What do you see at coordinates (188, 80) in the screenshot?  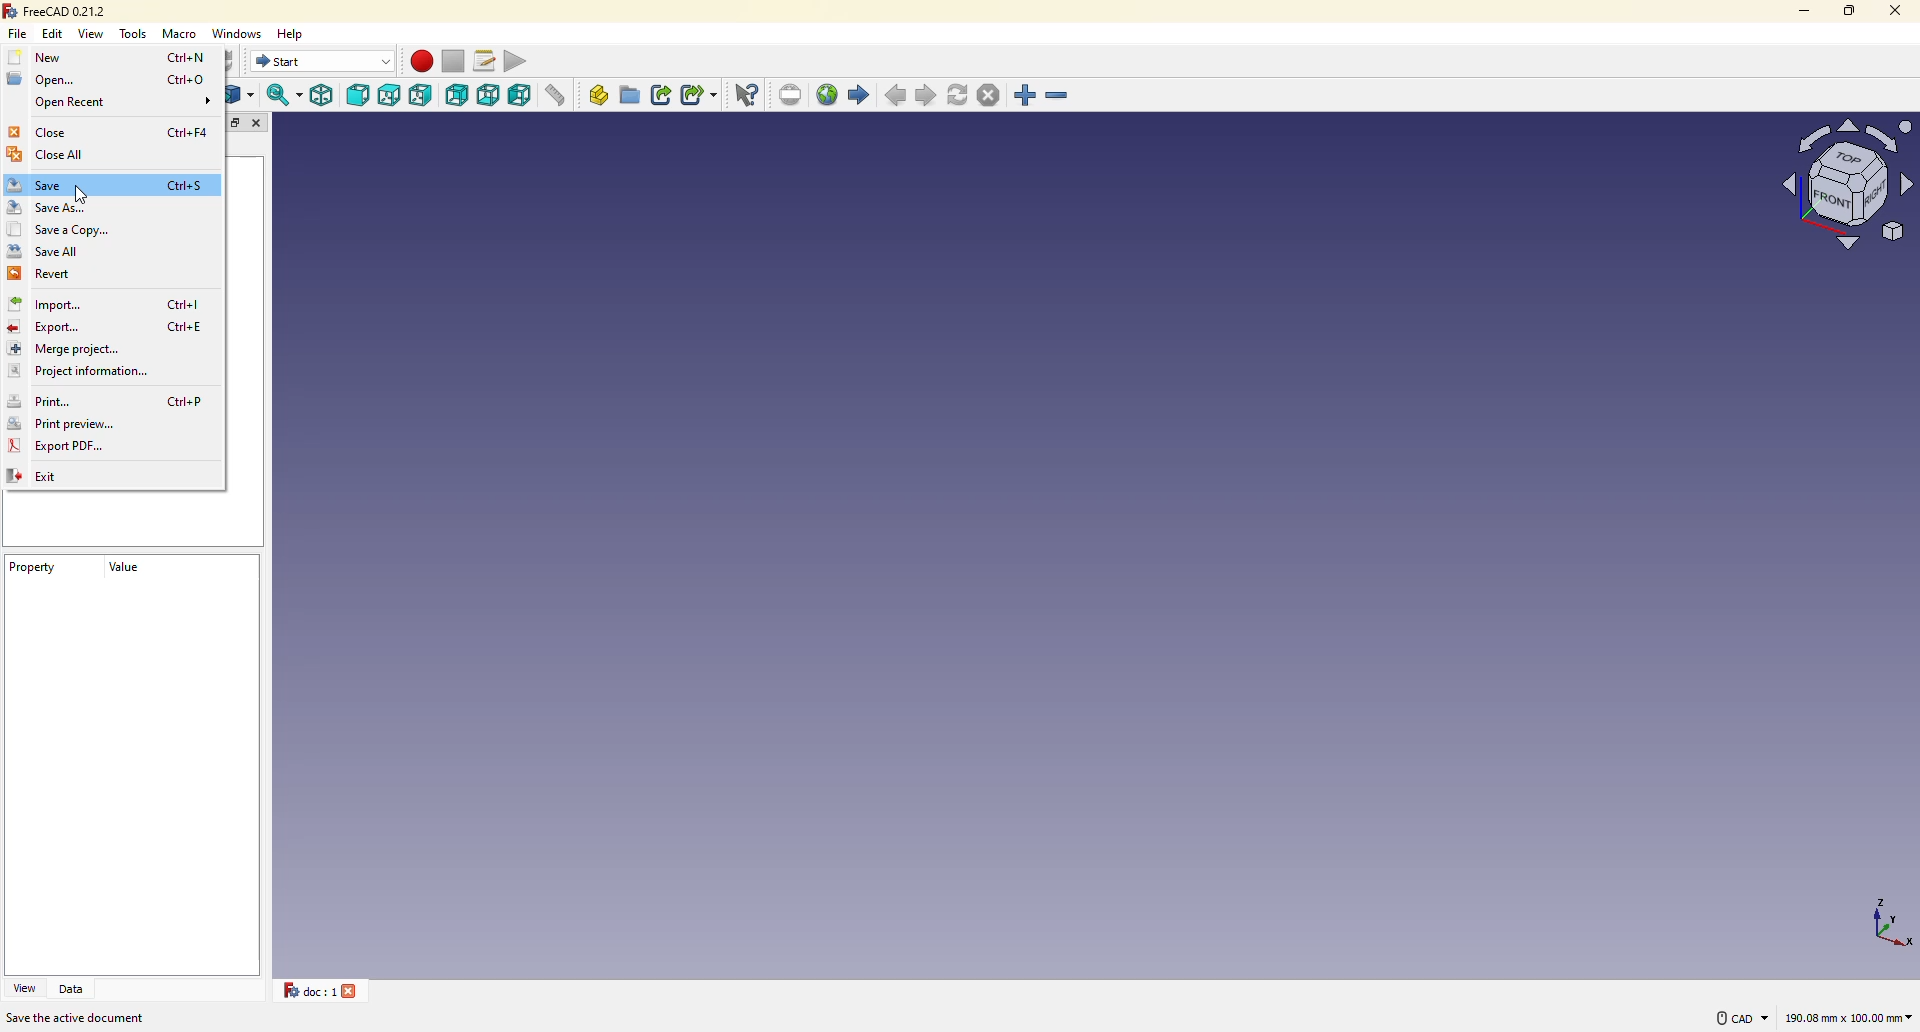 I see `ctrl+o` at bounding box center [188, 80].